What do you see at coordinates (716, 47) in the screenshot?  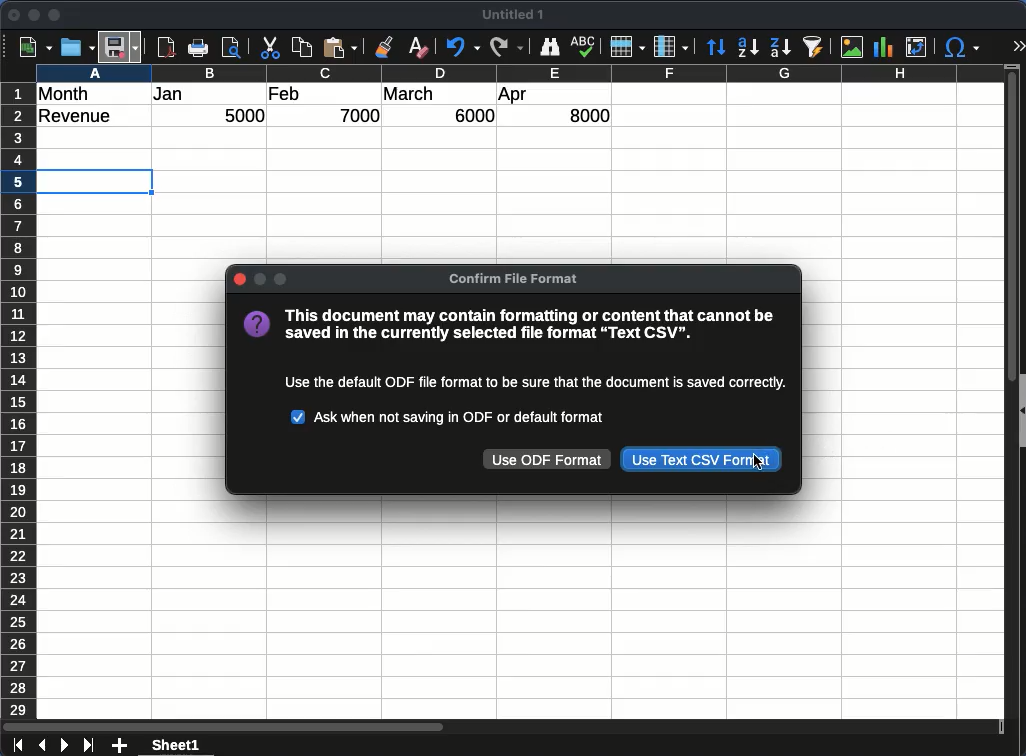 I see `sort` at bounding box center [716, 47].